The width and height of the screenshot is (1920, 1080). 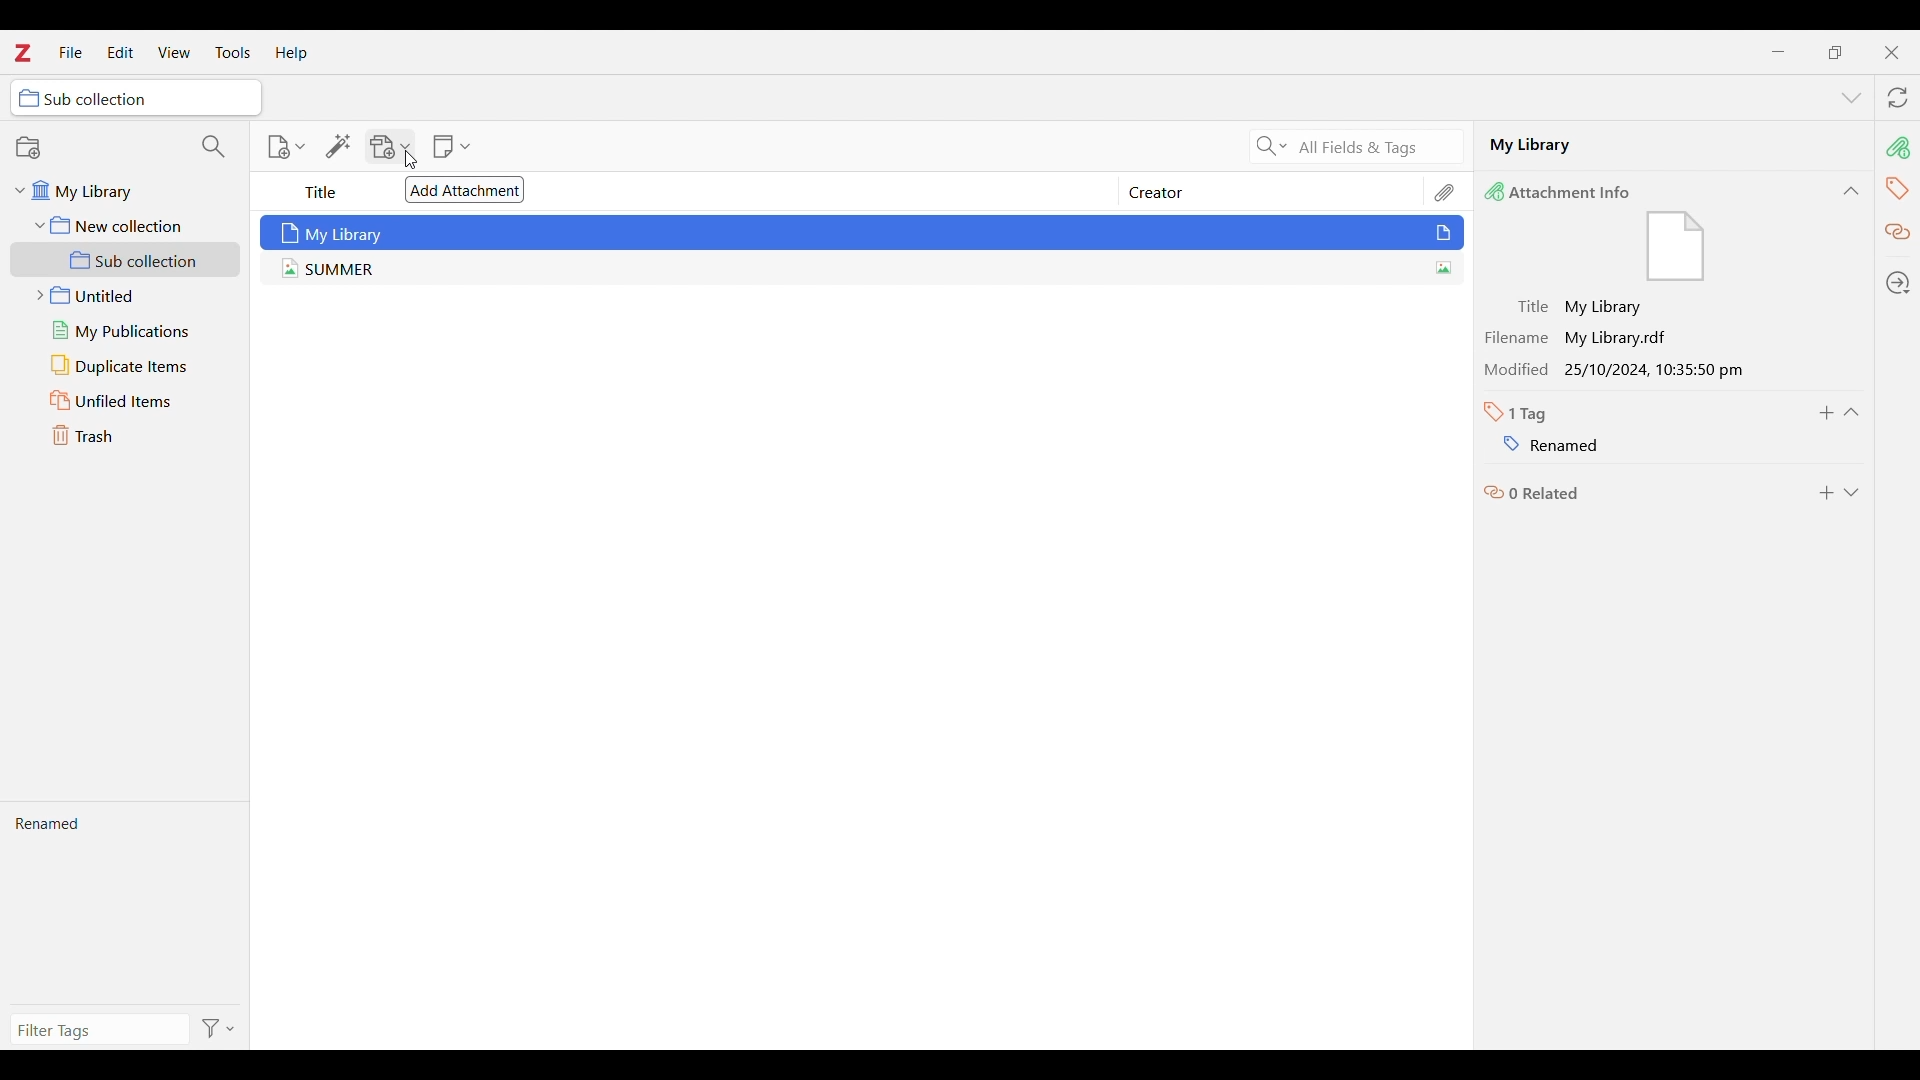 I want to click on Name of tag, so click(x=1539, y=442).